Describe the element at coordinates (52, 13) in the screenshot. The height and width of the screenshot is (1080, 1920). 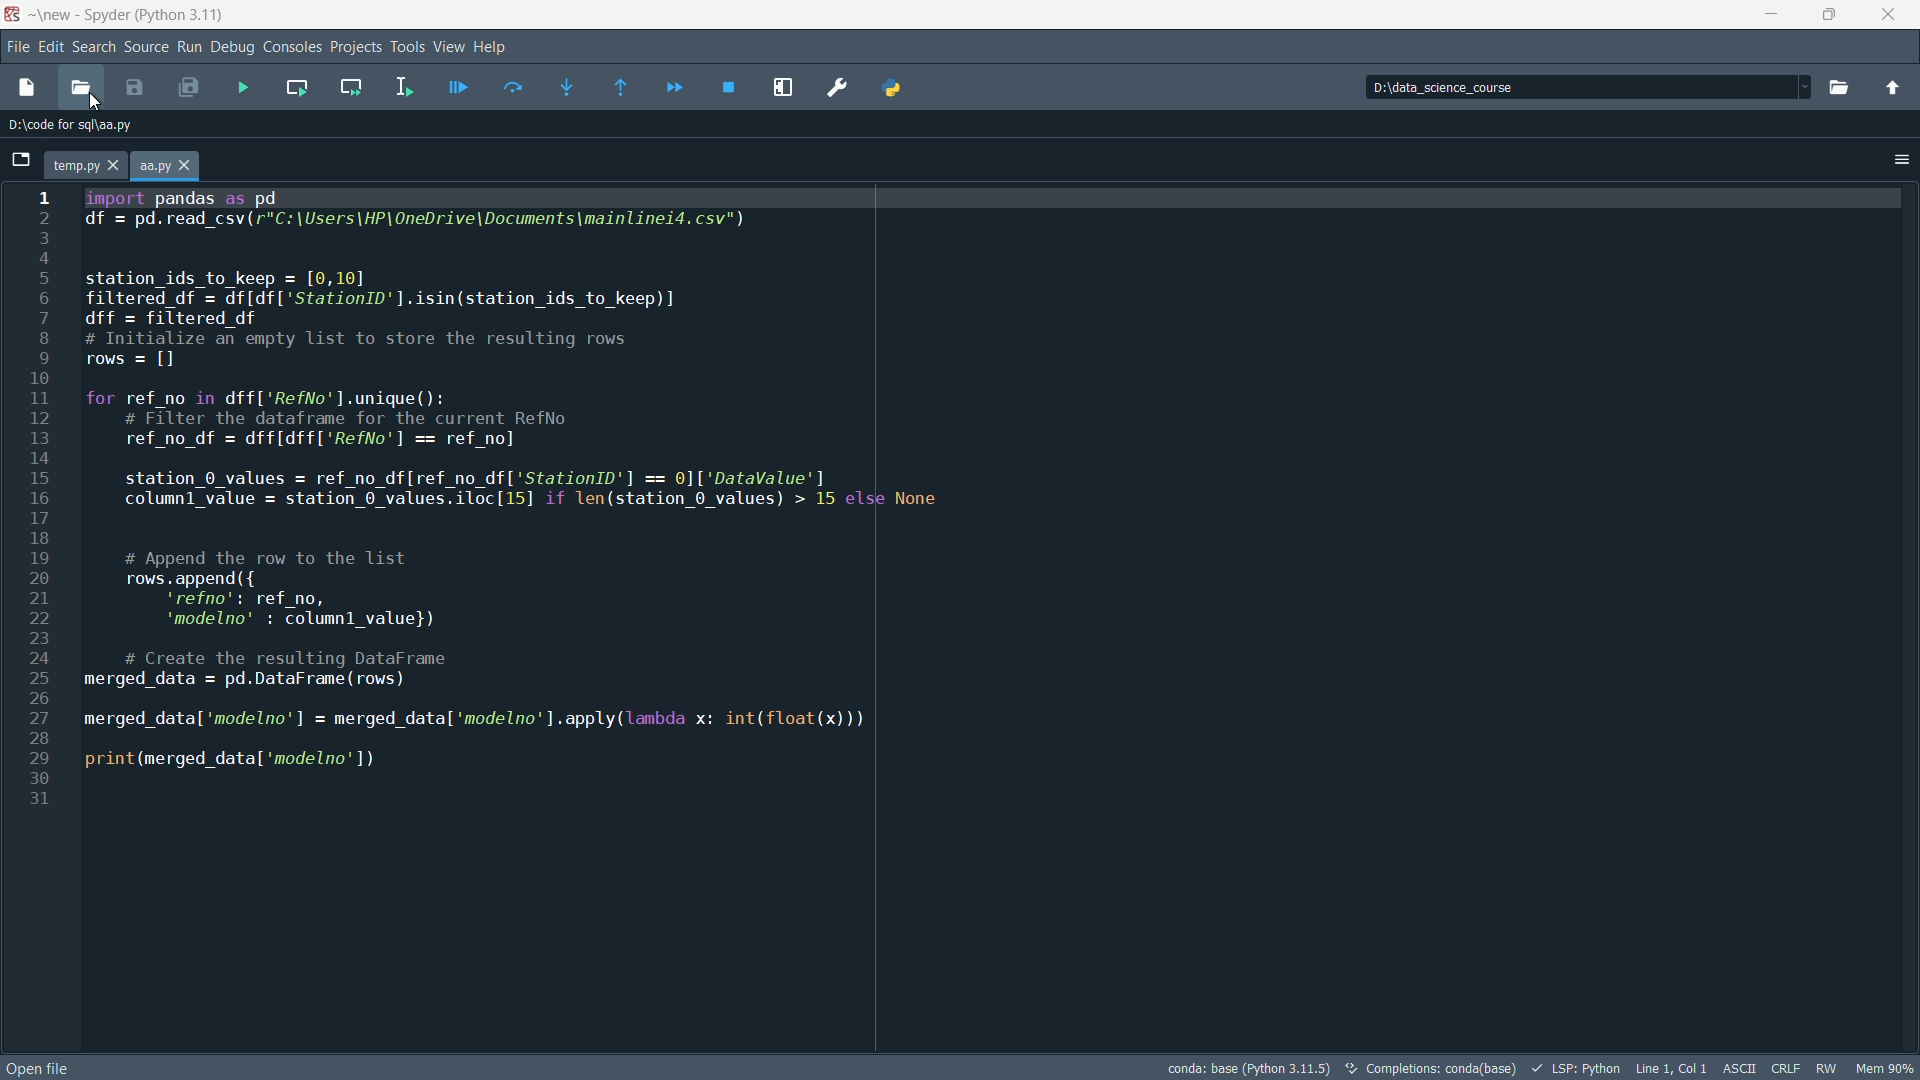
I see `~\new ~` at that location.